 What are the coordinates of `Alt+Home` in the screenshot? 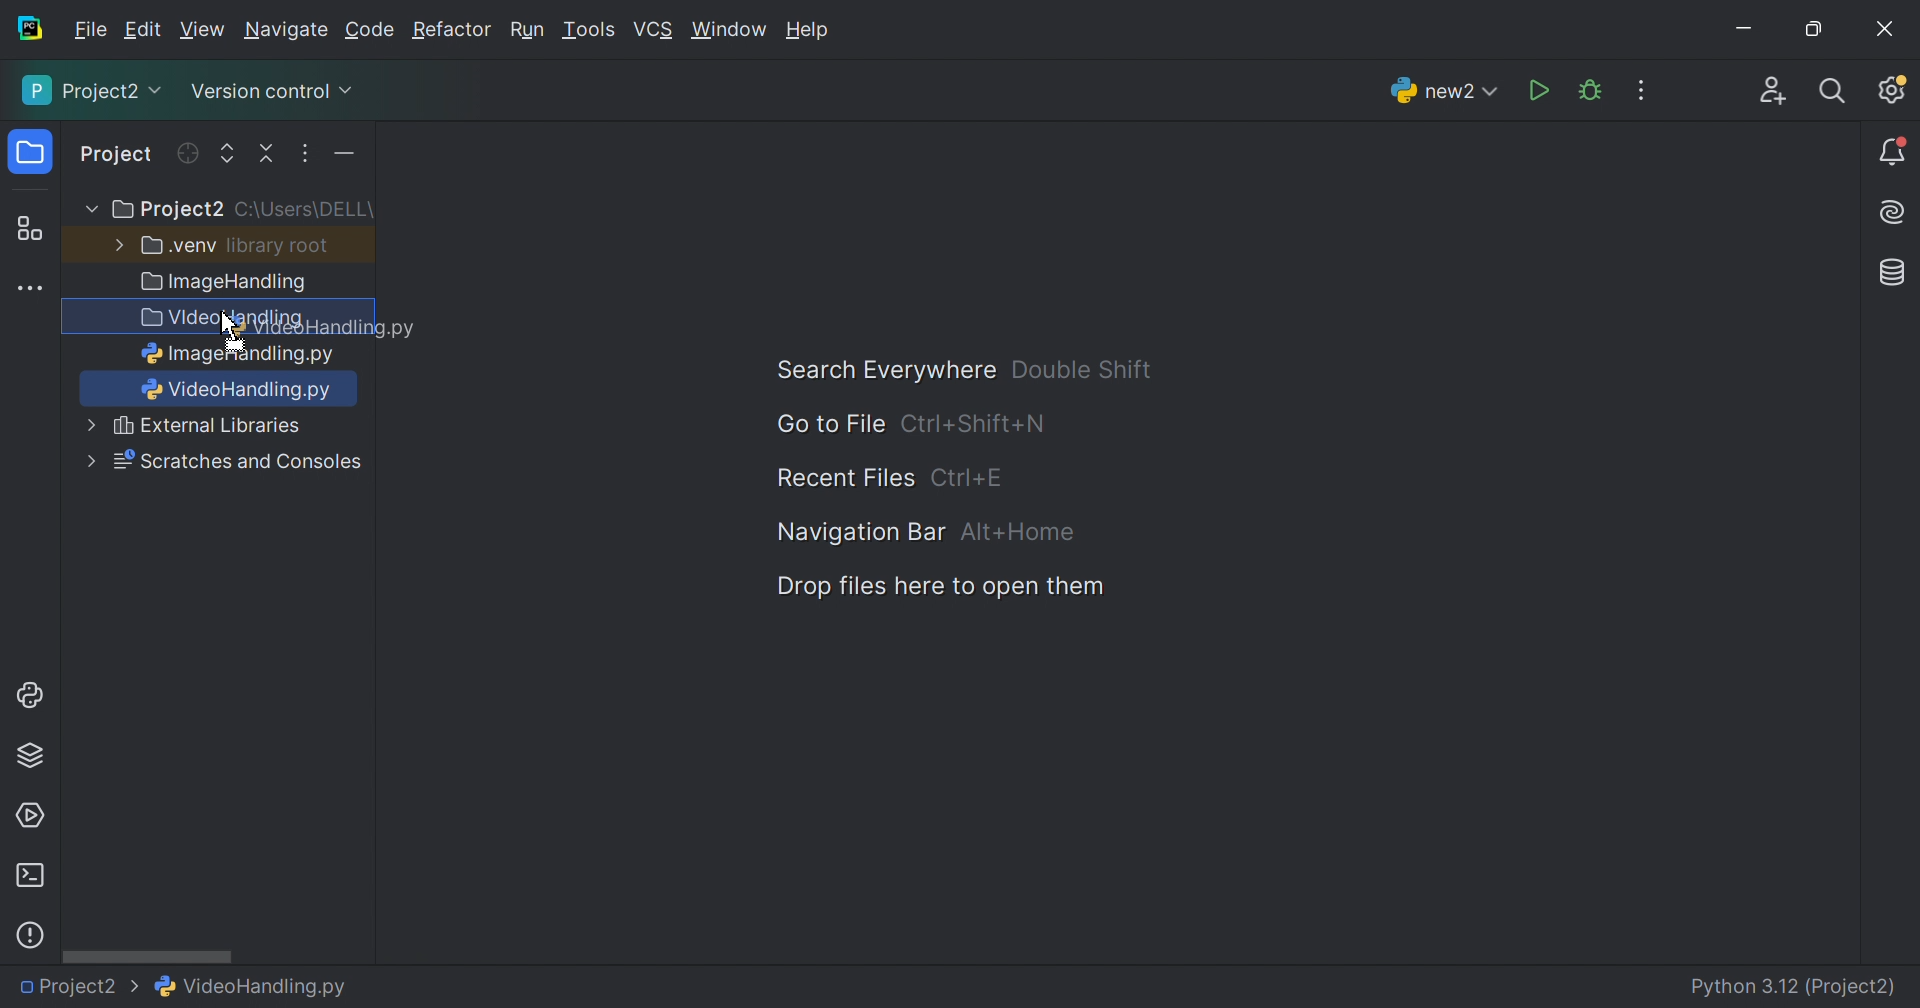 It's located at (1020, 533).